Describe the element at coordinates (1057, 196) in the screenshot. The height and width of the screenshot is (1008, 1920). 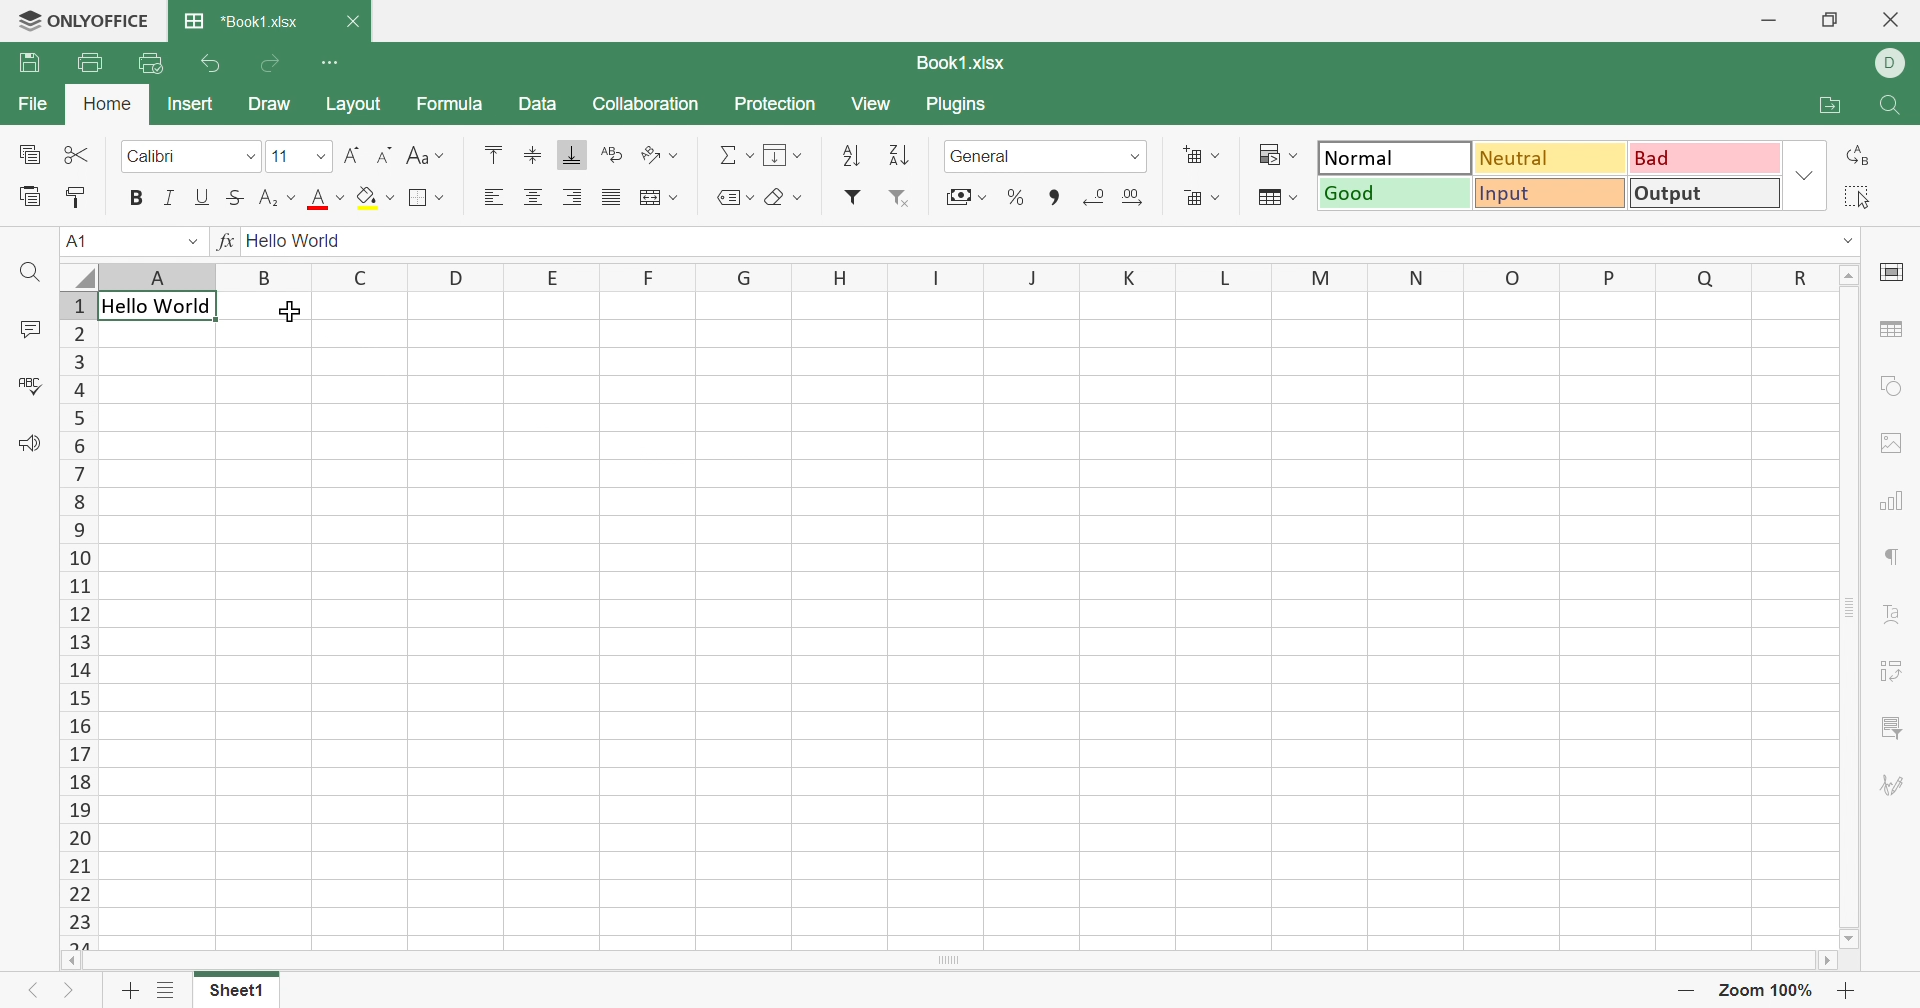
I see `Comma style` at that location.